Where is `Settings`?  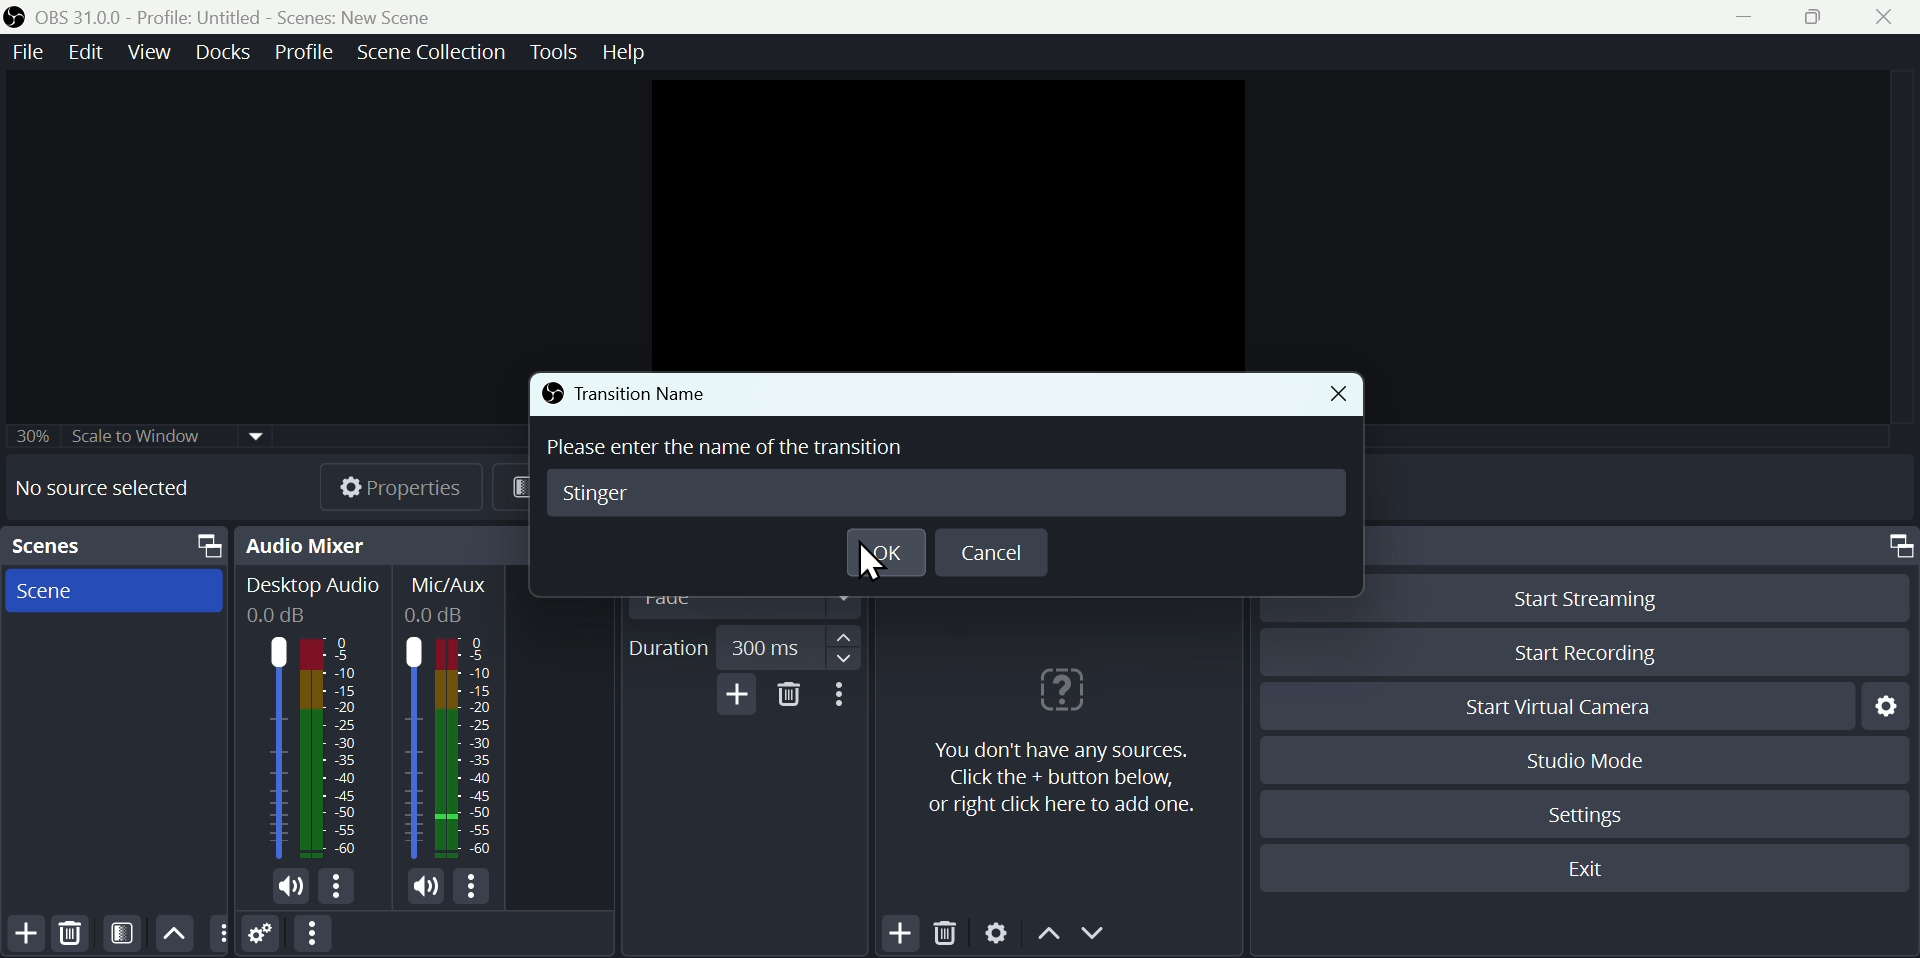 Settings is located at coordinates (996, 935).